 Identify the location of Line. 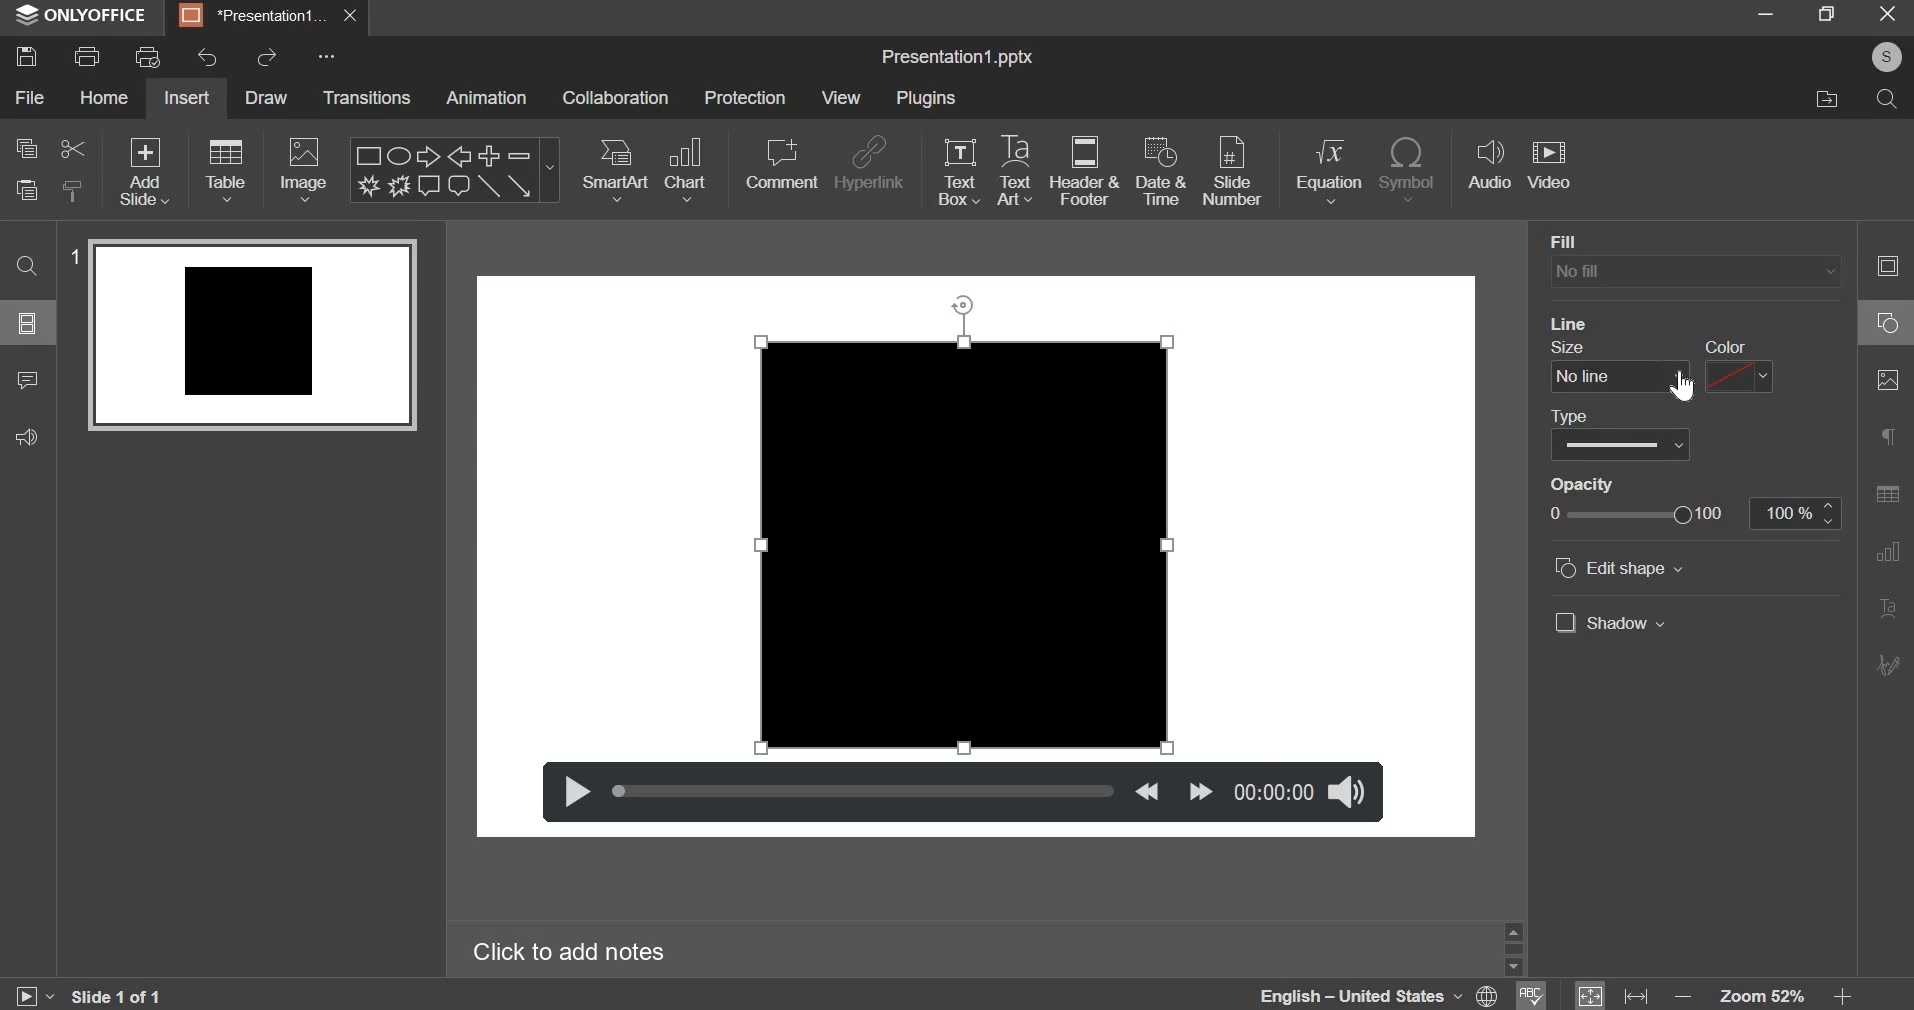
(489, 188).